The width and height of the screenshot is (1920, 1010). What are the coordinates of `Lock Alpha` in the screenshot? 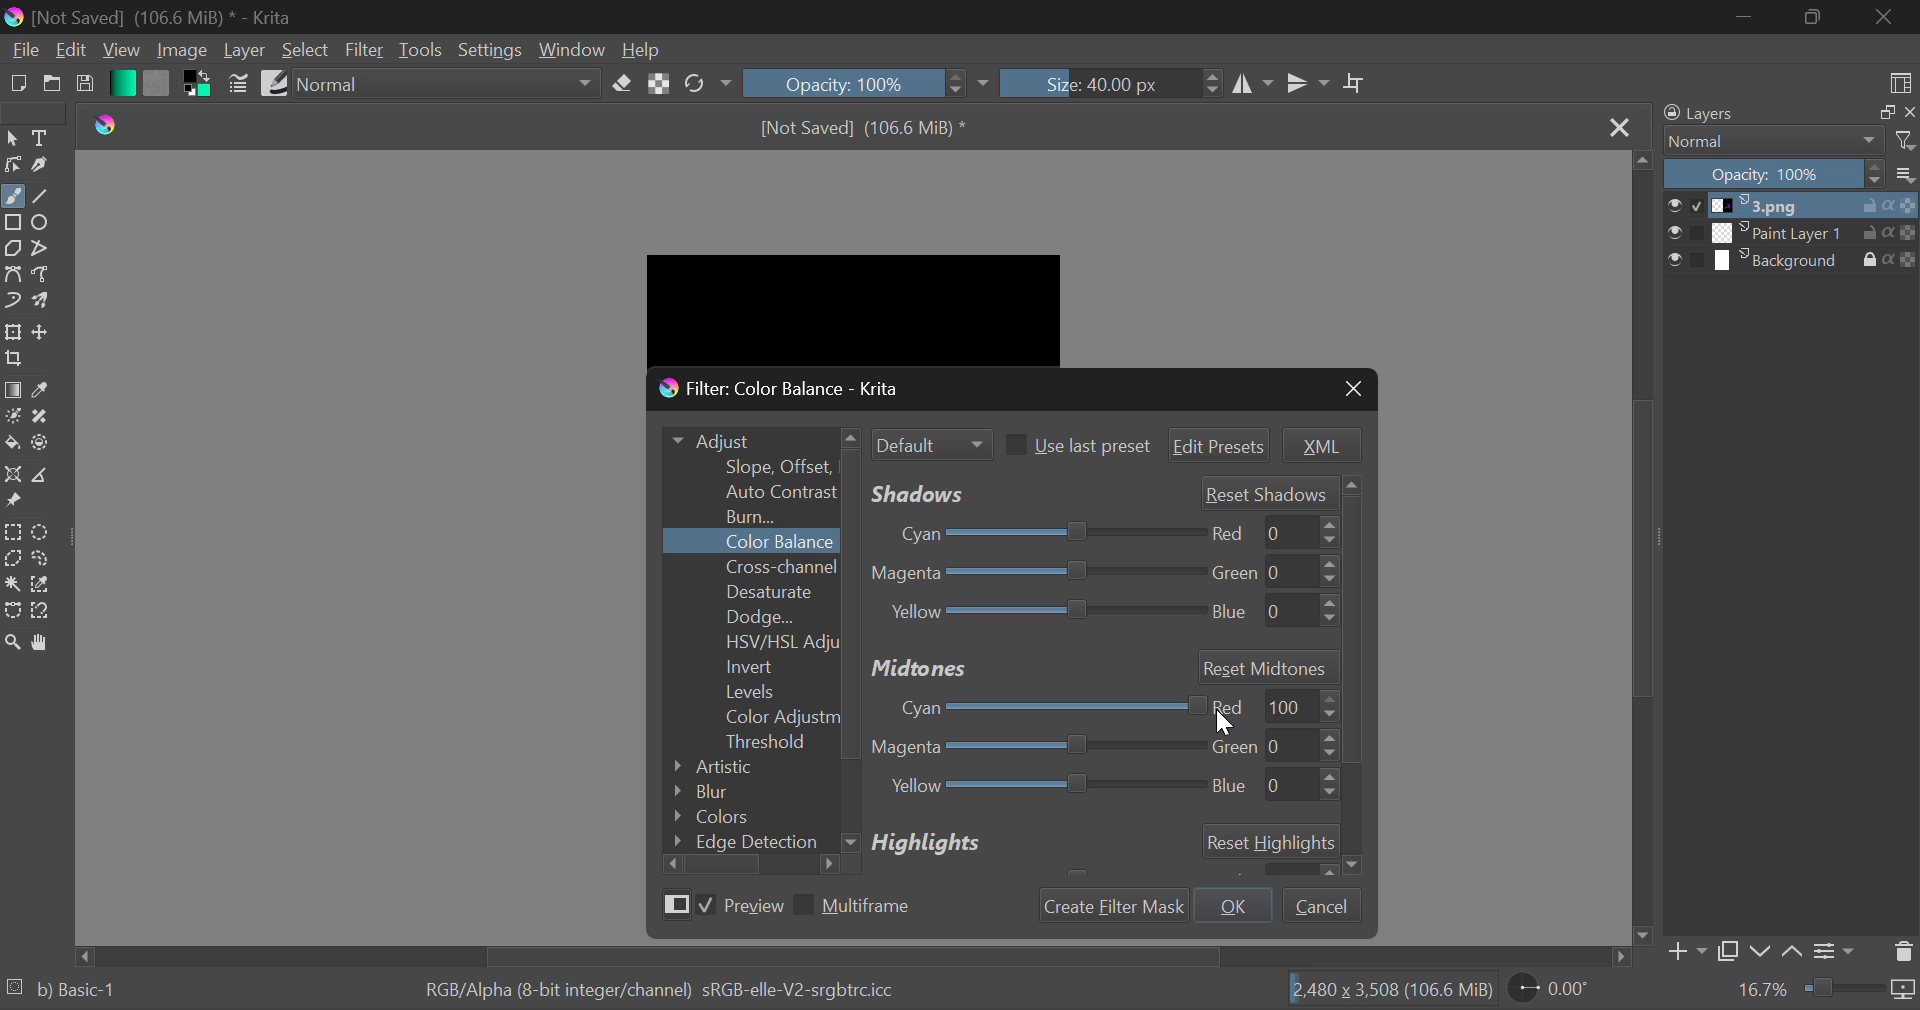 It's located at (659, 84).